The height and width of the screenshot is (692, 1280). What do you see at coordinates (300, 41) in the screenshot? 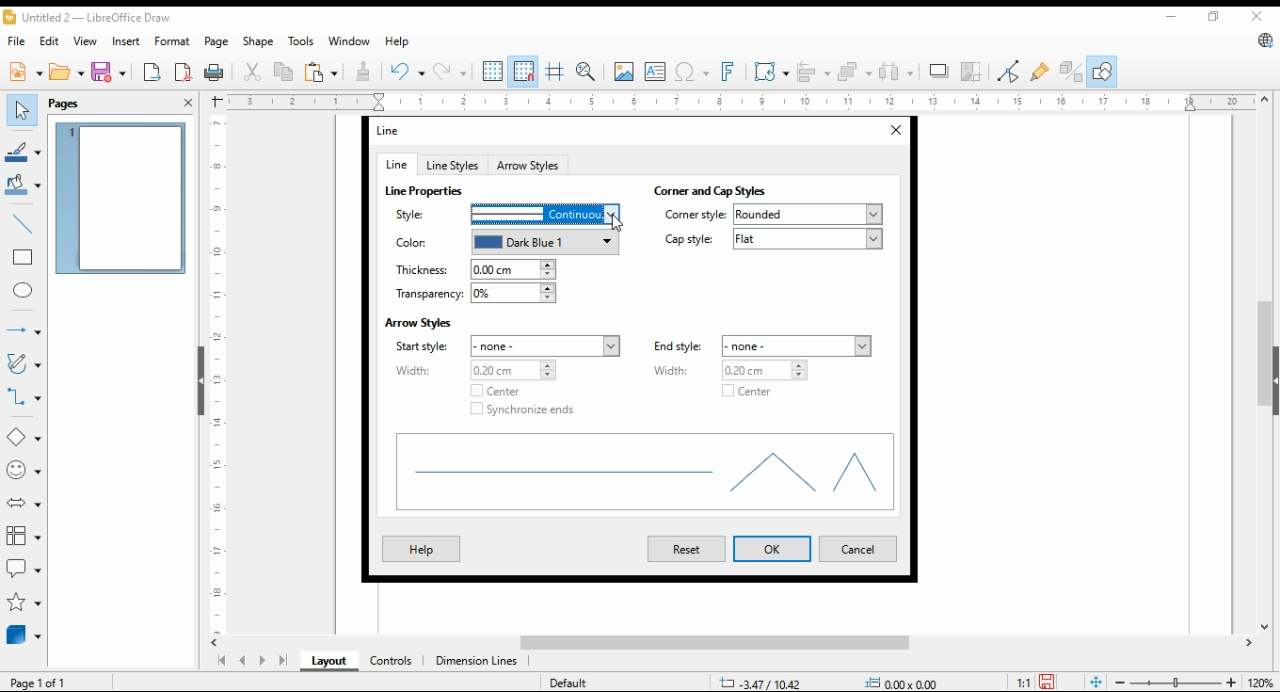
I see `tools` at bounding box center [300, 41].